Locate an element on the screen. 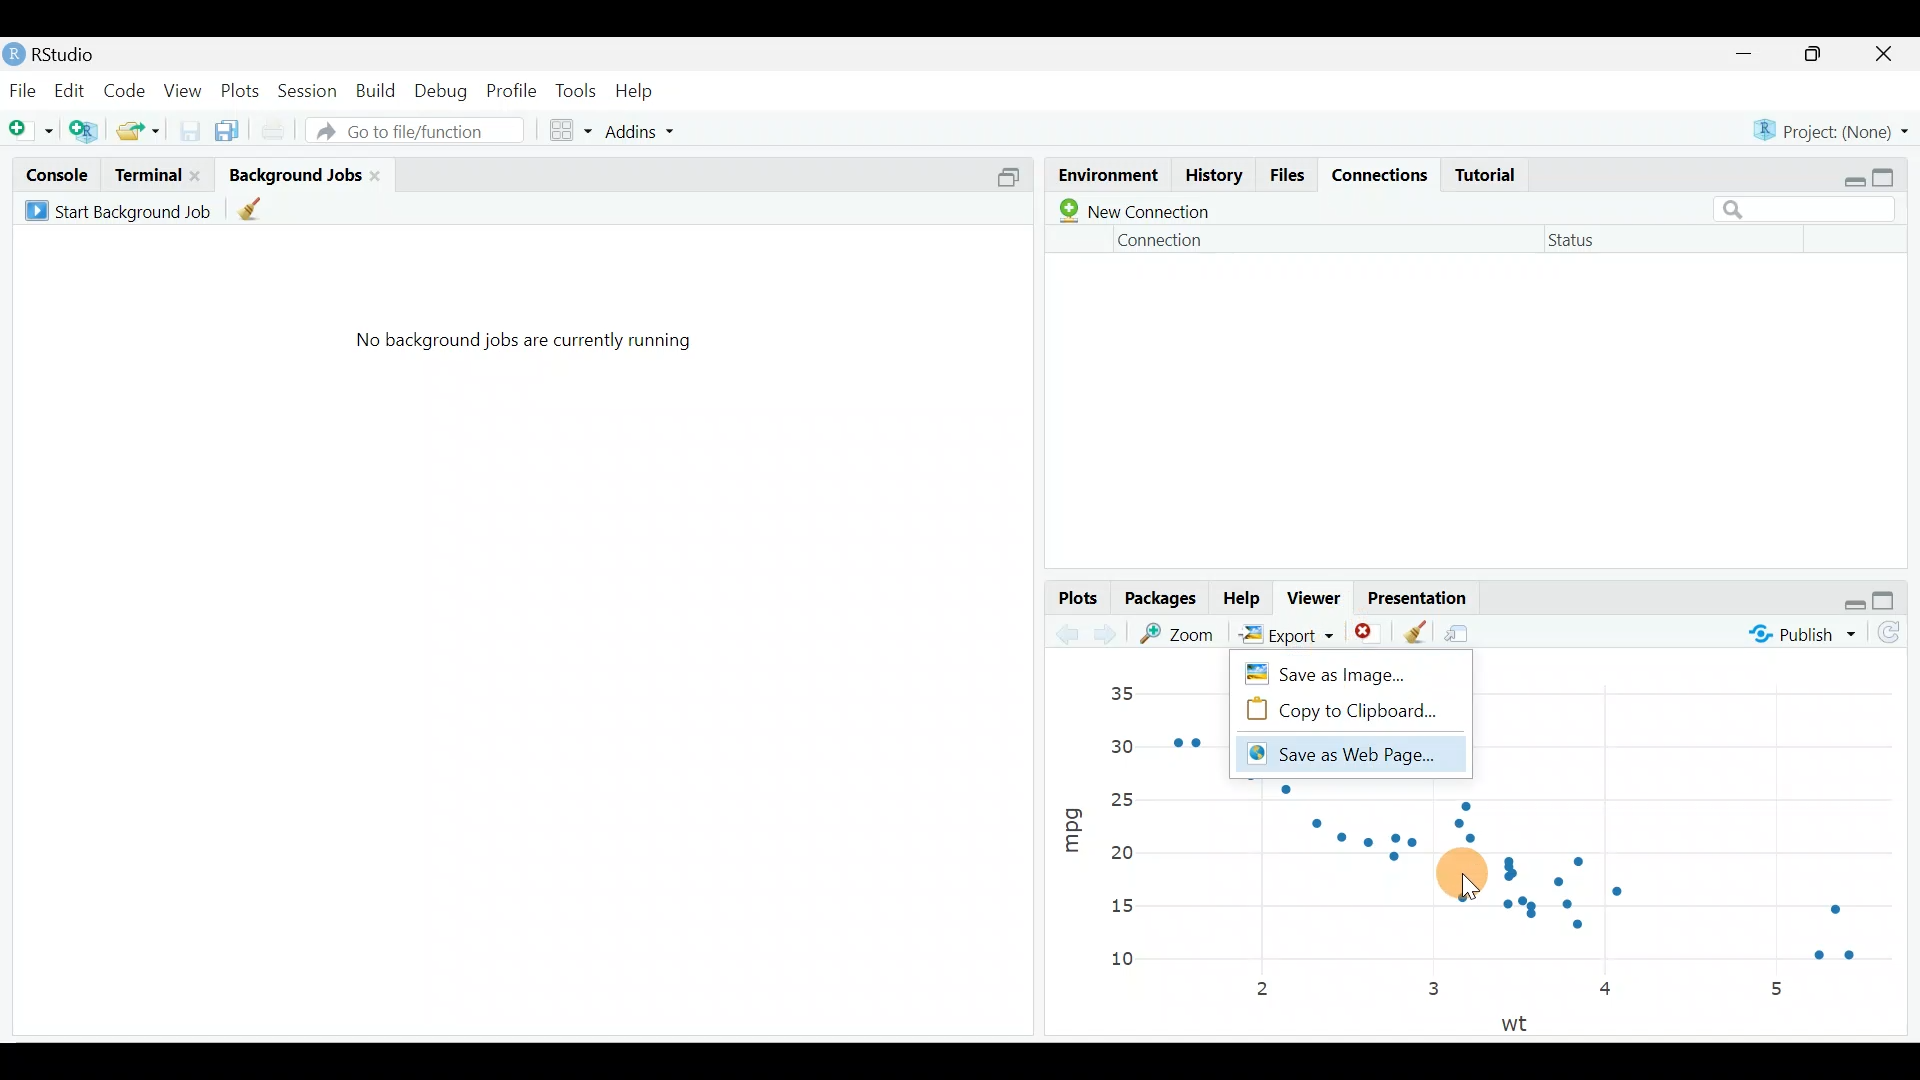 The height and width of the screenshot is (1080, 1920). Zoom is located at coordinates (1182, 633).